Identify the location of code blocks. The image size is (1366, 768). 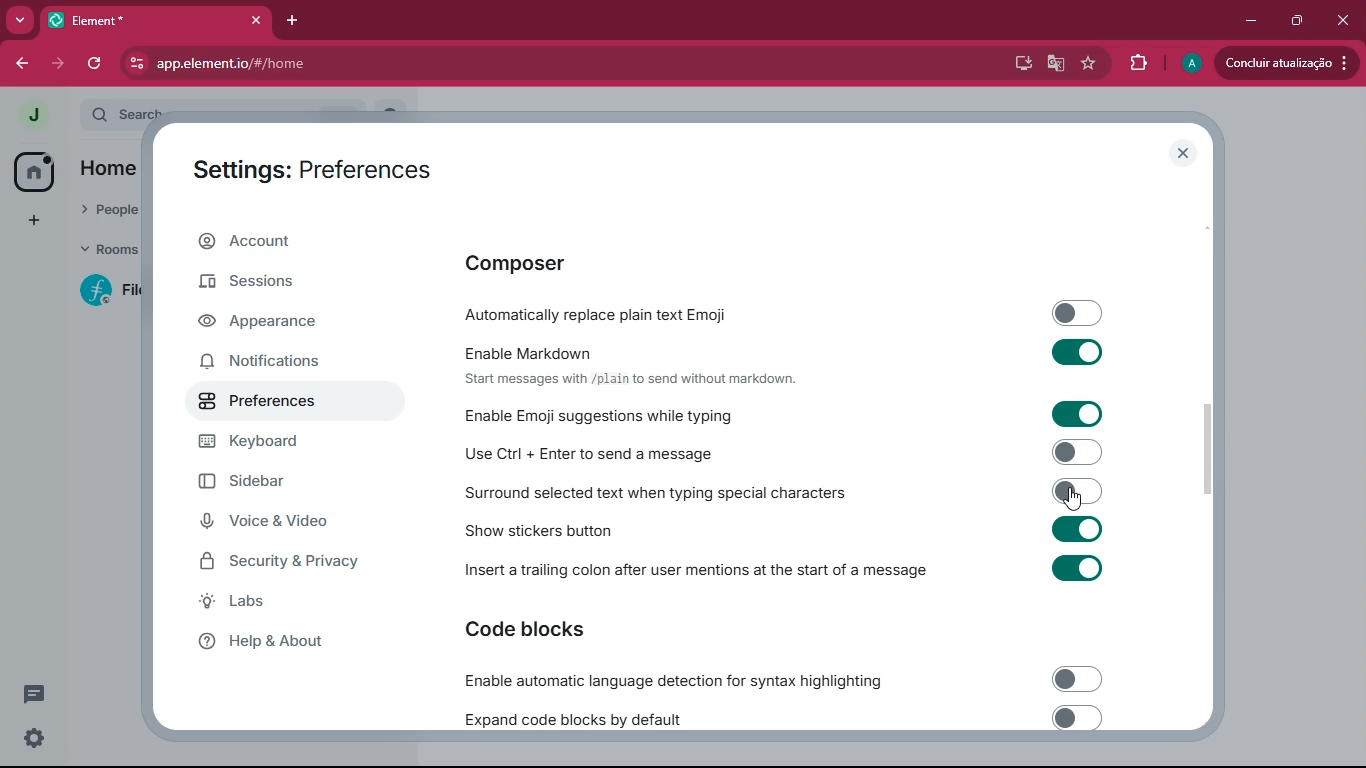
(559, 633).